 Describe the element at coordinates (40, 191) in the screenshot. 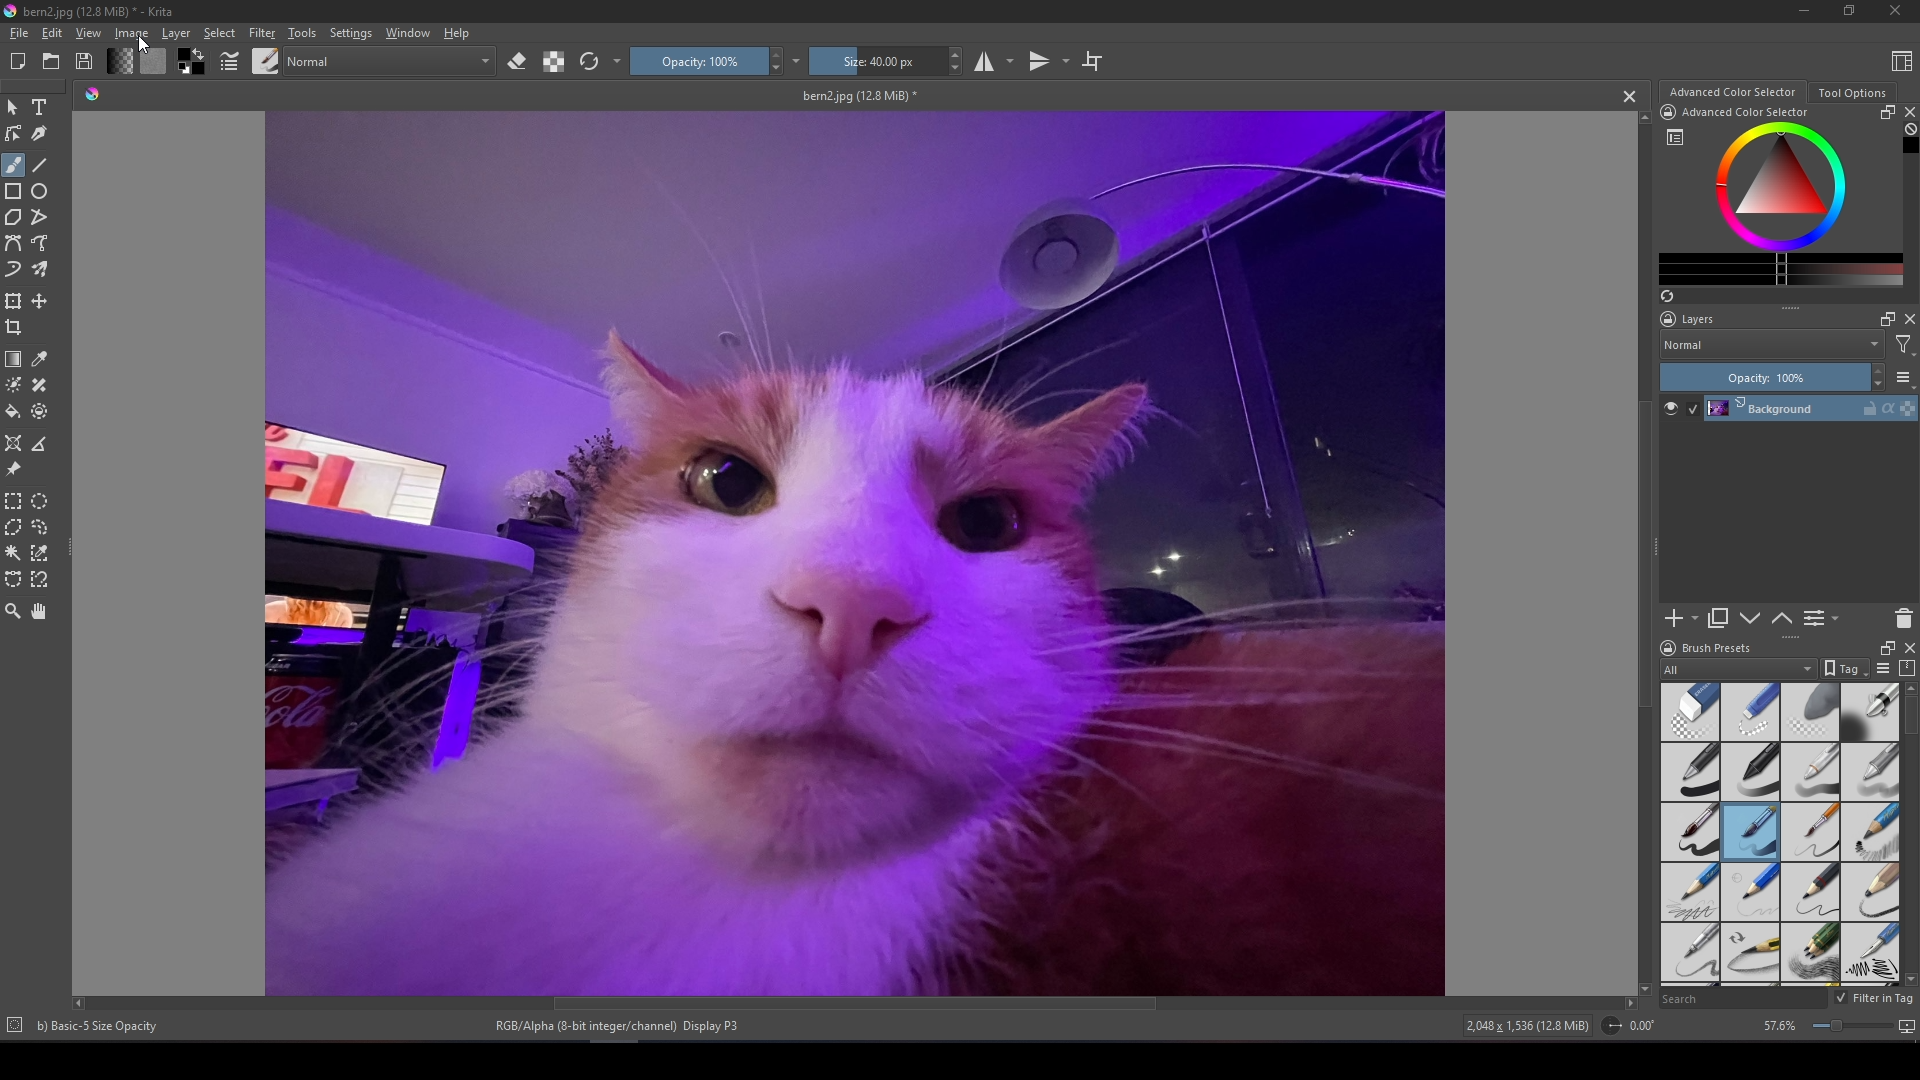

I see `Elipse tool` at that location.